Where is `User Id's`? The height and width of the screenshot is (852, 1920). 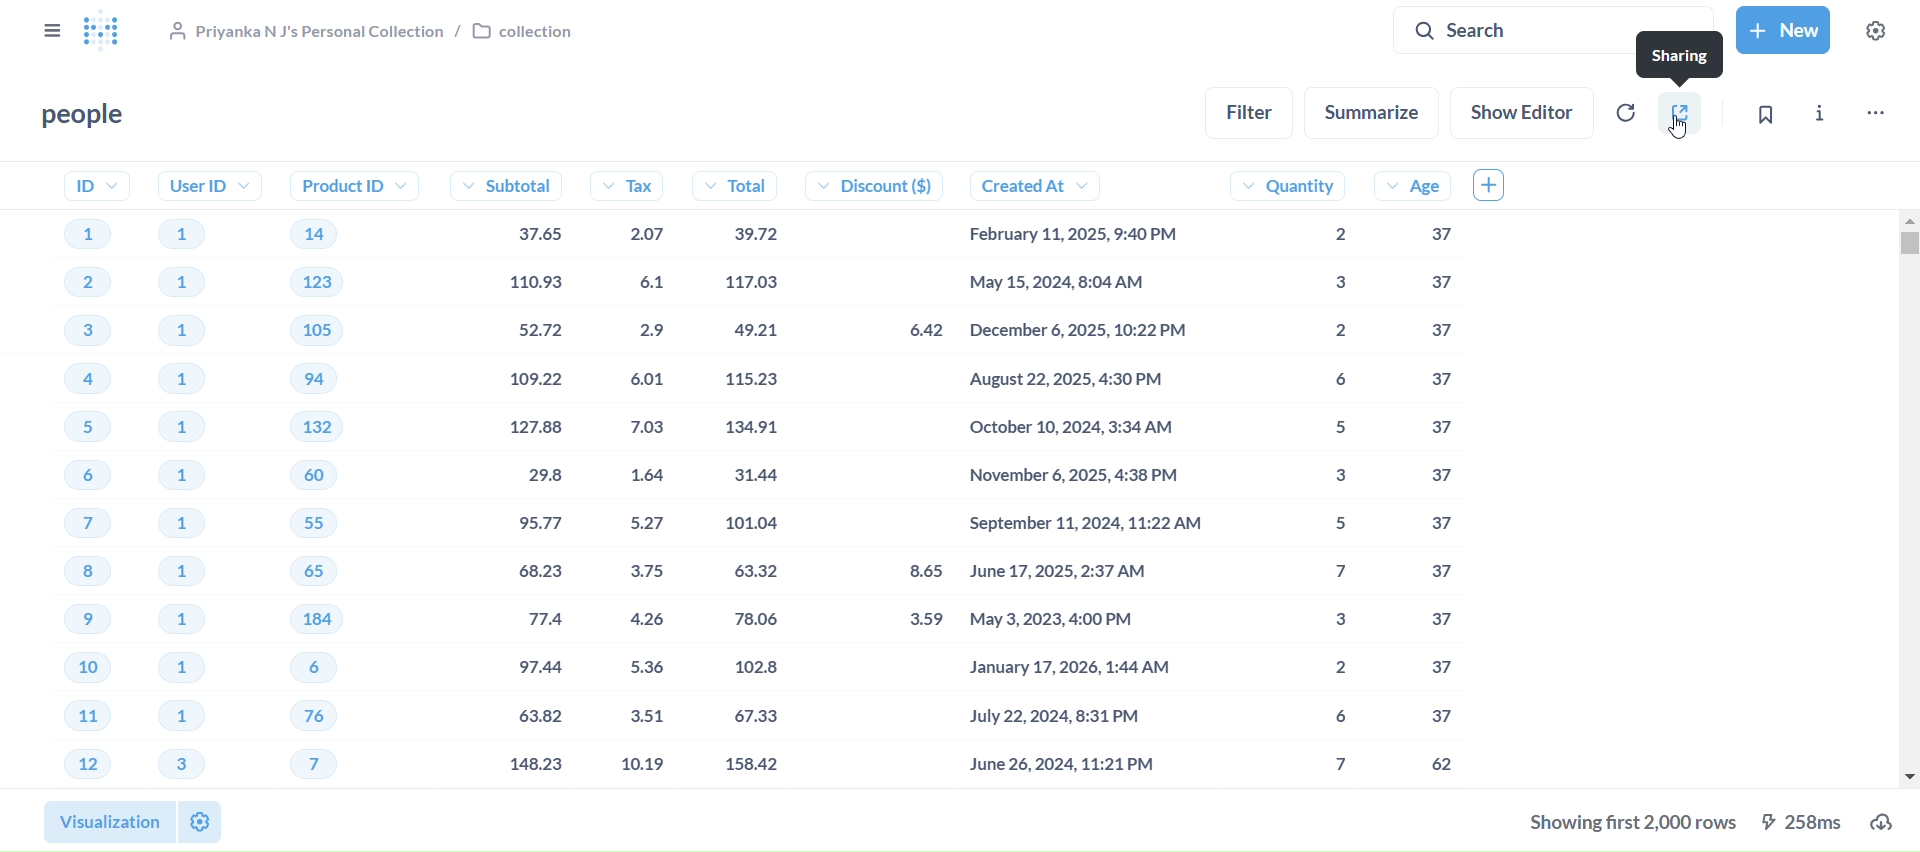 User Id's is located at coordinates (202, 477).